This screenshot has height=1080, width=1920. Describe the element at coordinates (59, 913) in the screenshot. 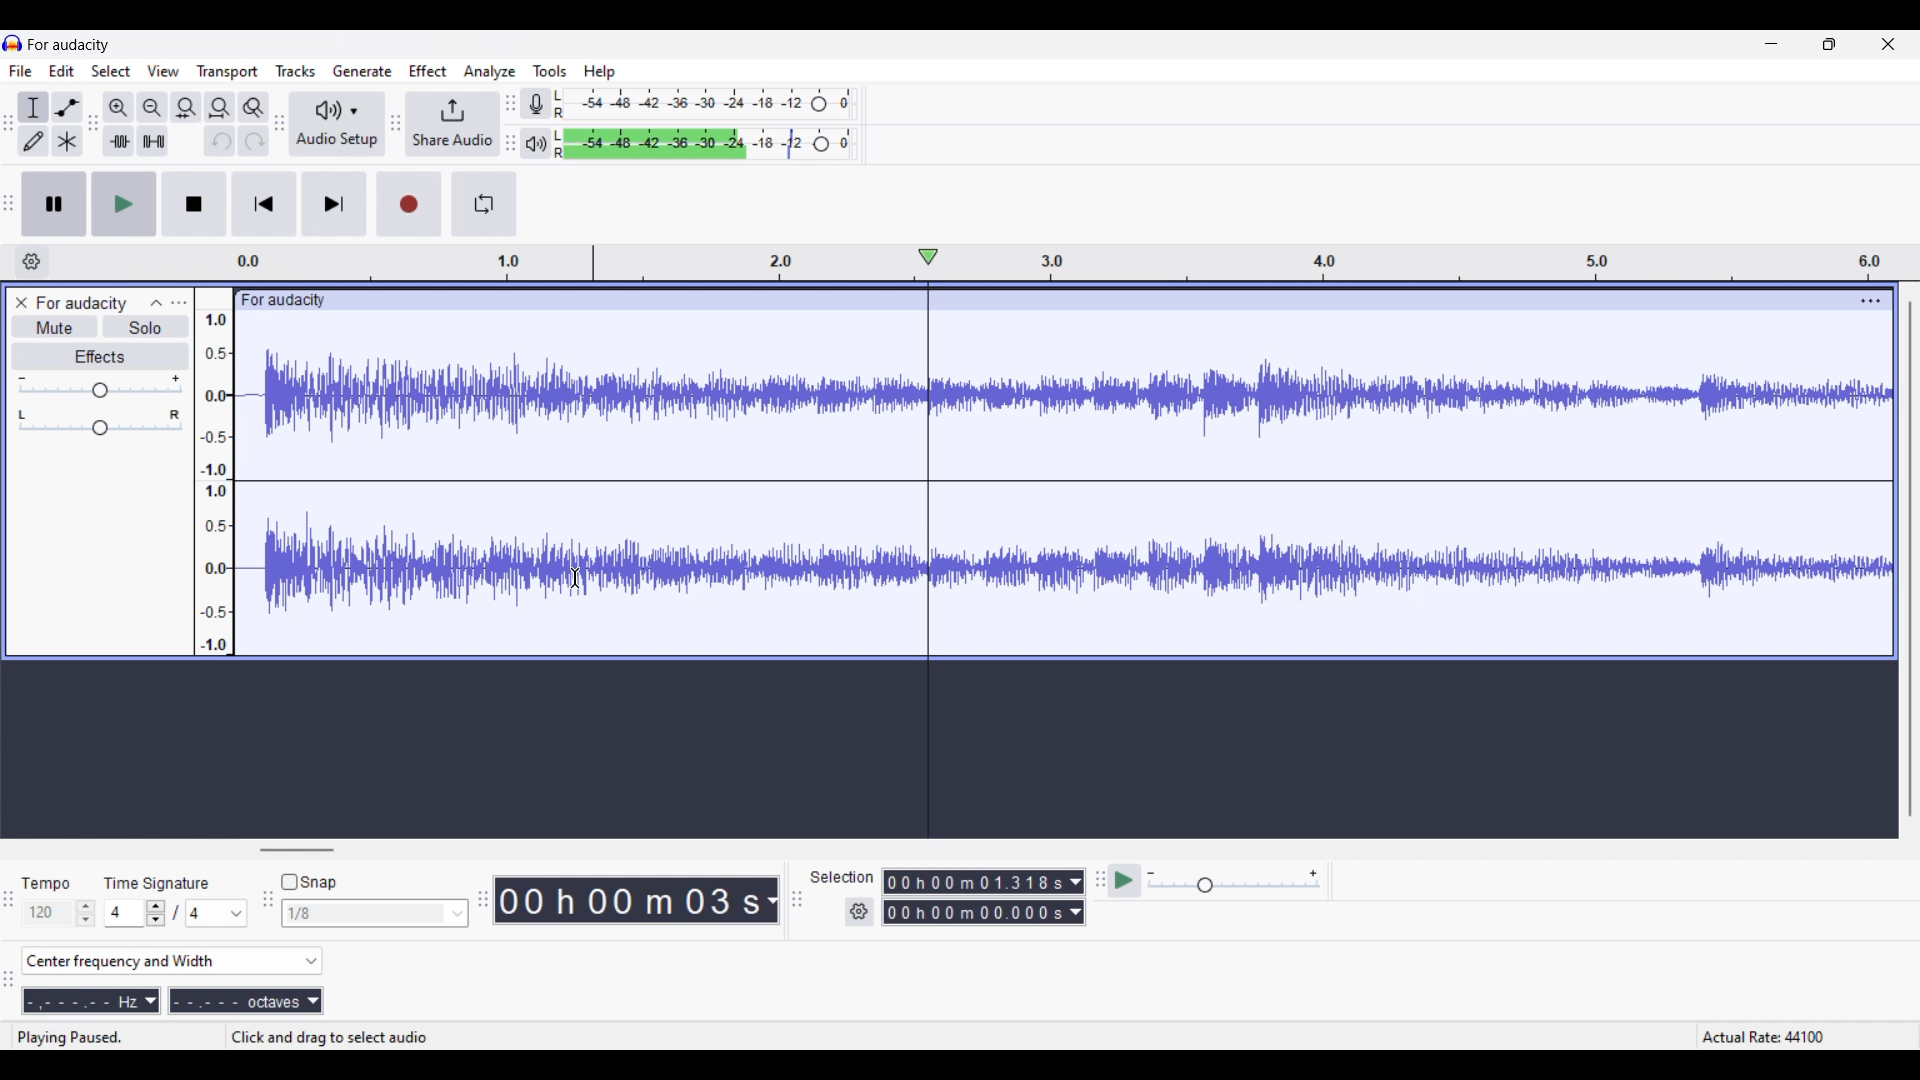

I see `Tempo settings` at that location.